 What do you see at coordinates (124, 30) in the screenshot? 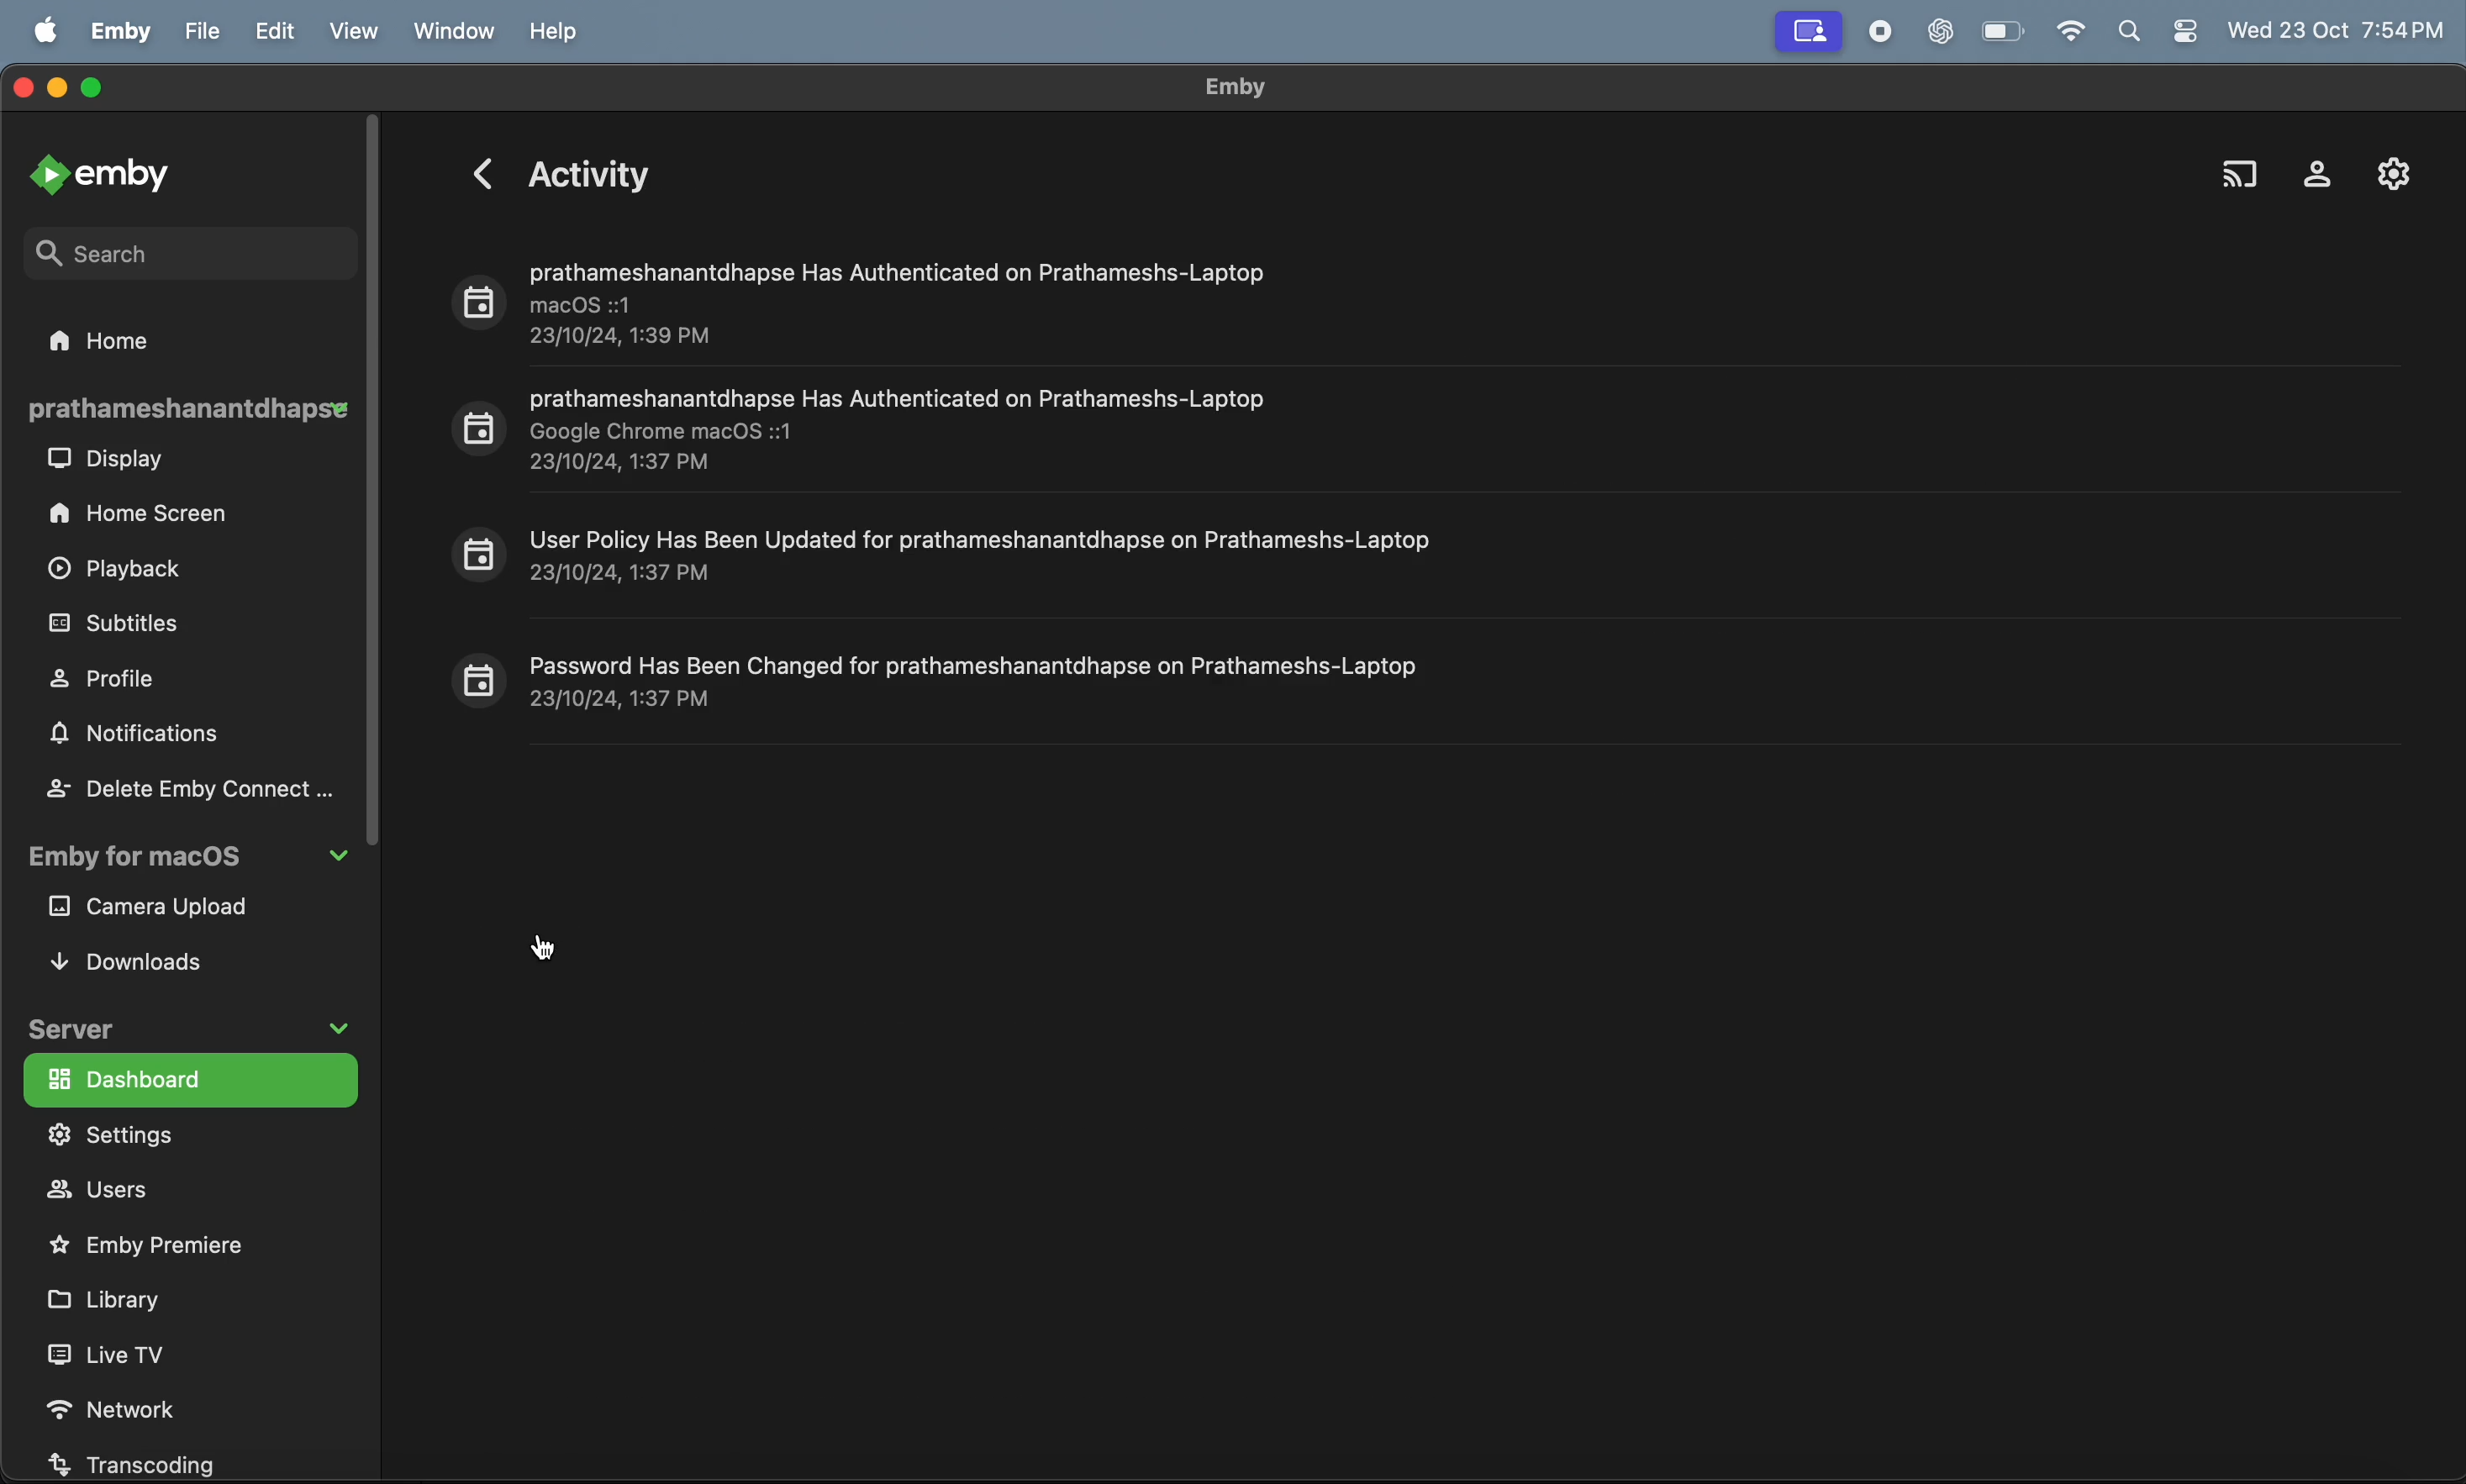
I see `emby` at bounding box center [124, 30].